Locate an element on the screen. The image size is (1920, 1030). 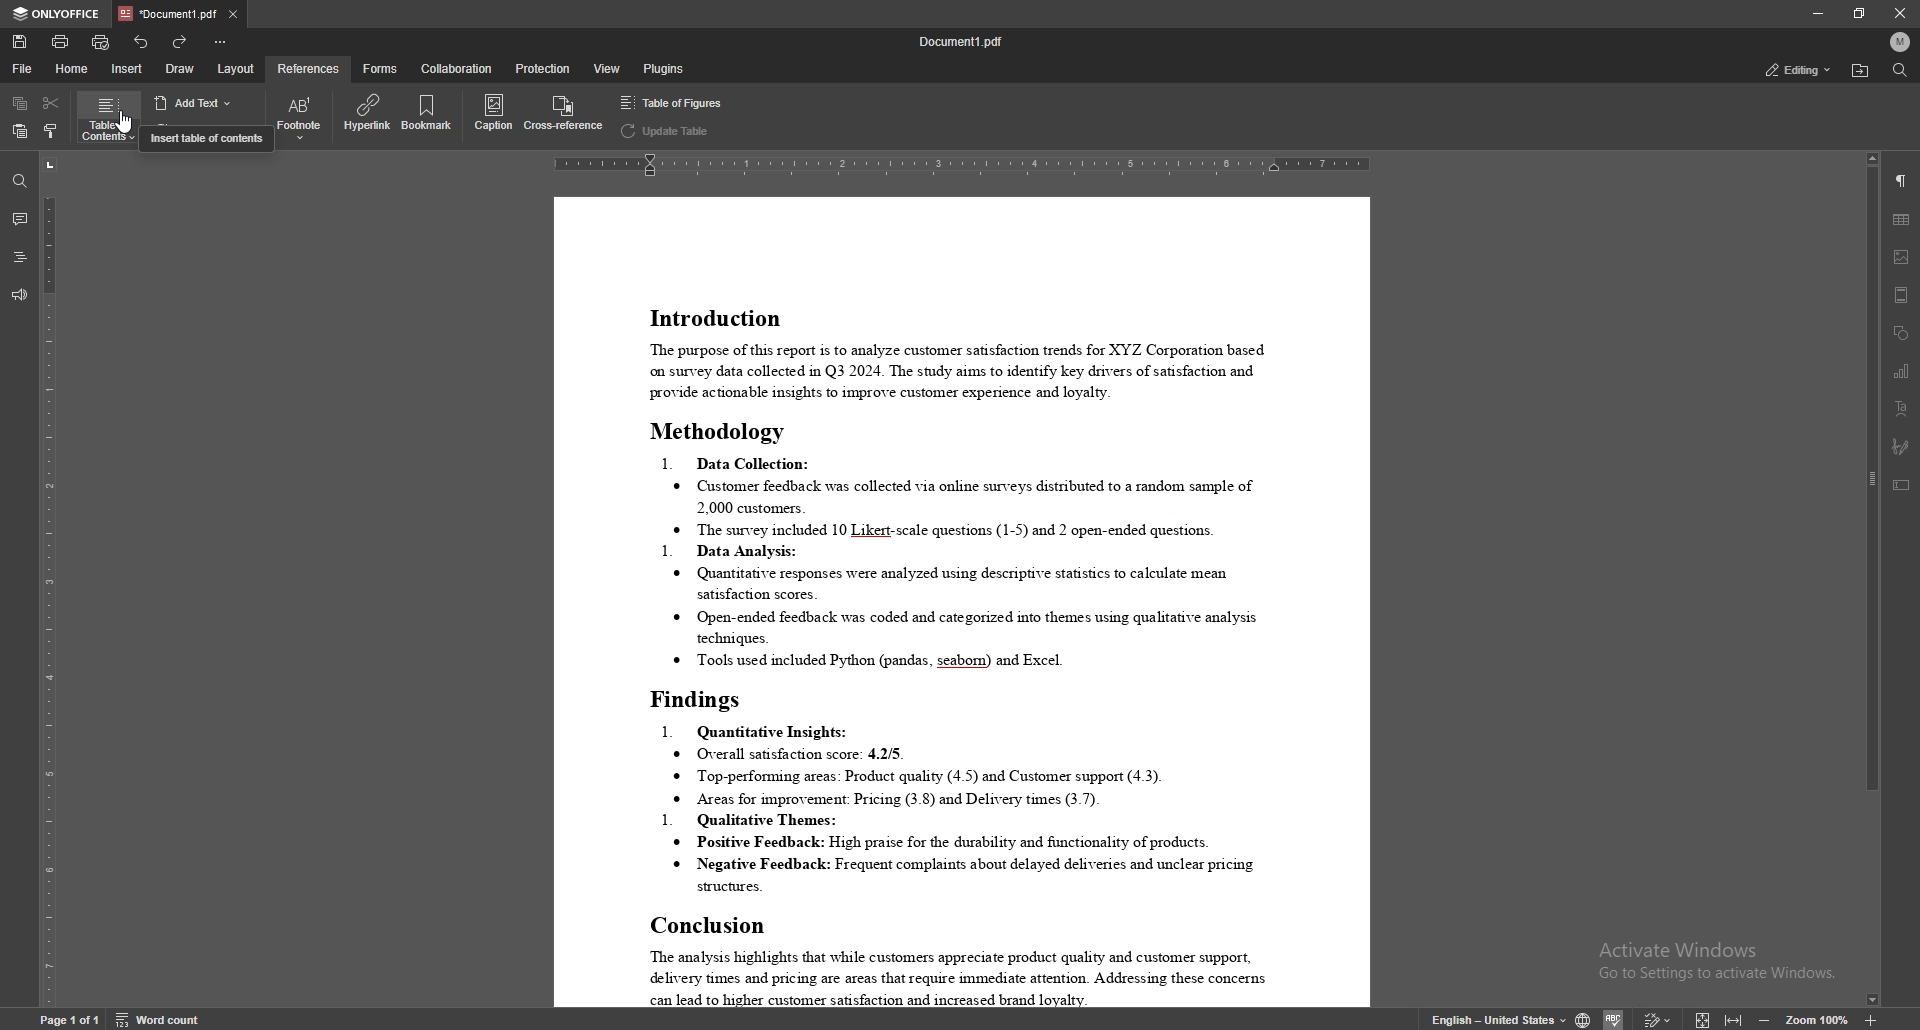
chart is located at coordinates (1904, 370).